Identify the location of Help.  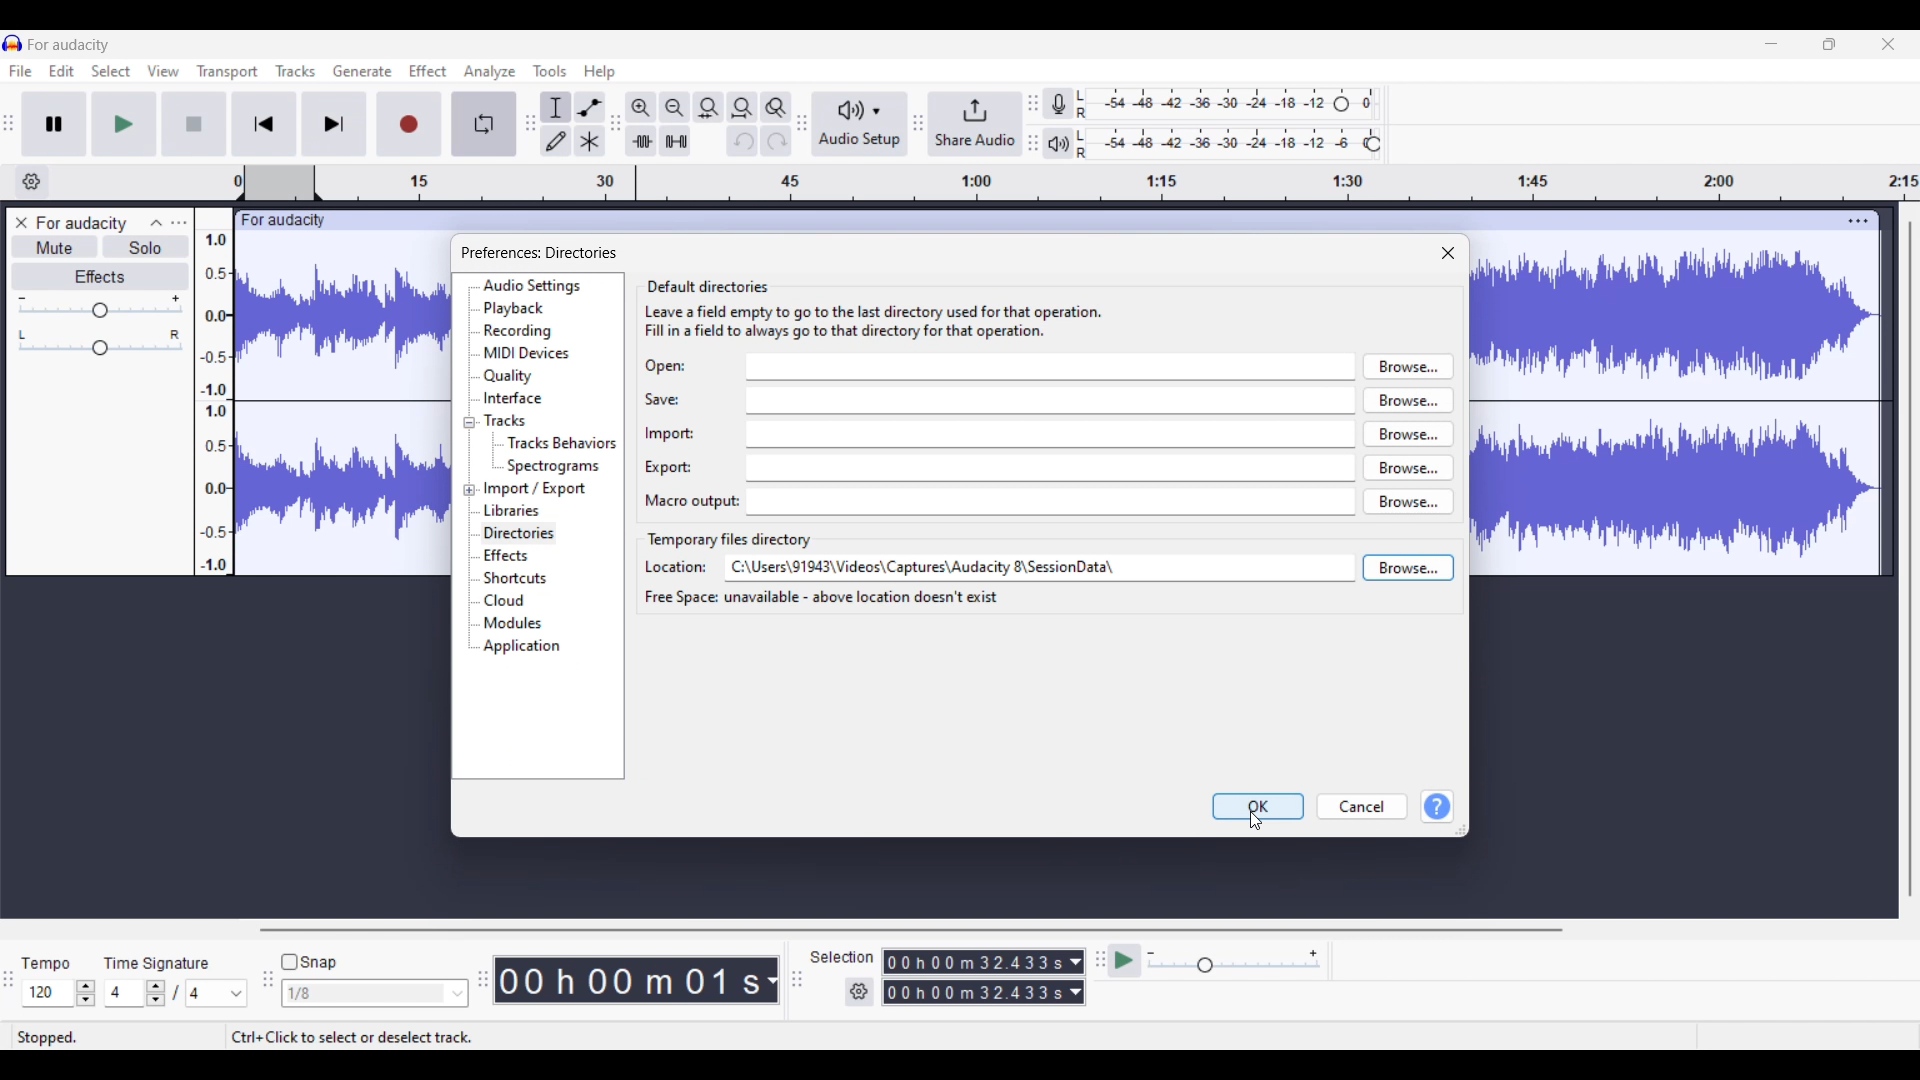
(1437, 806).